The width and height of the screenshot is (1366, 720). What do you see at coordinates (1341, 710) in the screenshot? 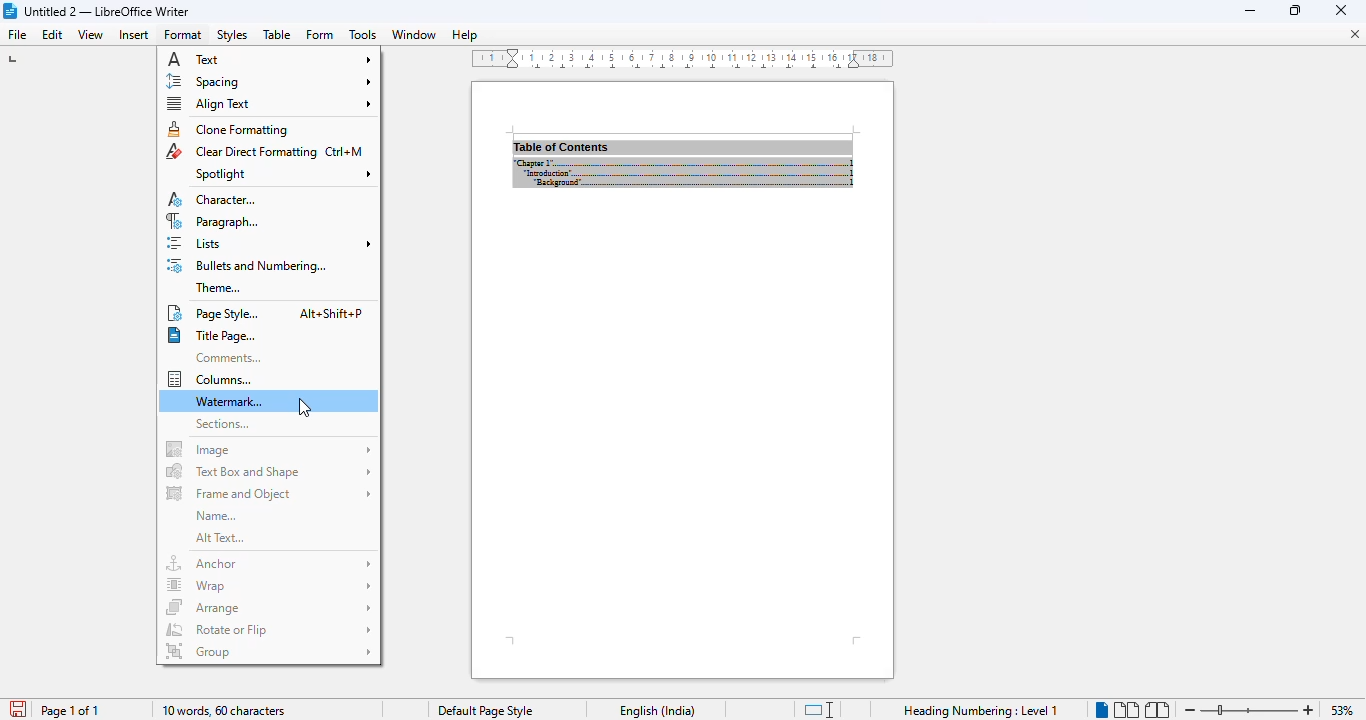
I see `zoom factor` at bounding box center [1341, 710].